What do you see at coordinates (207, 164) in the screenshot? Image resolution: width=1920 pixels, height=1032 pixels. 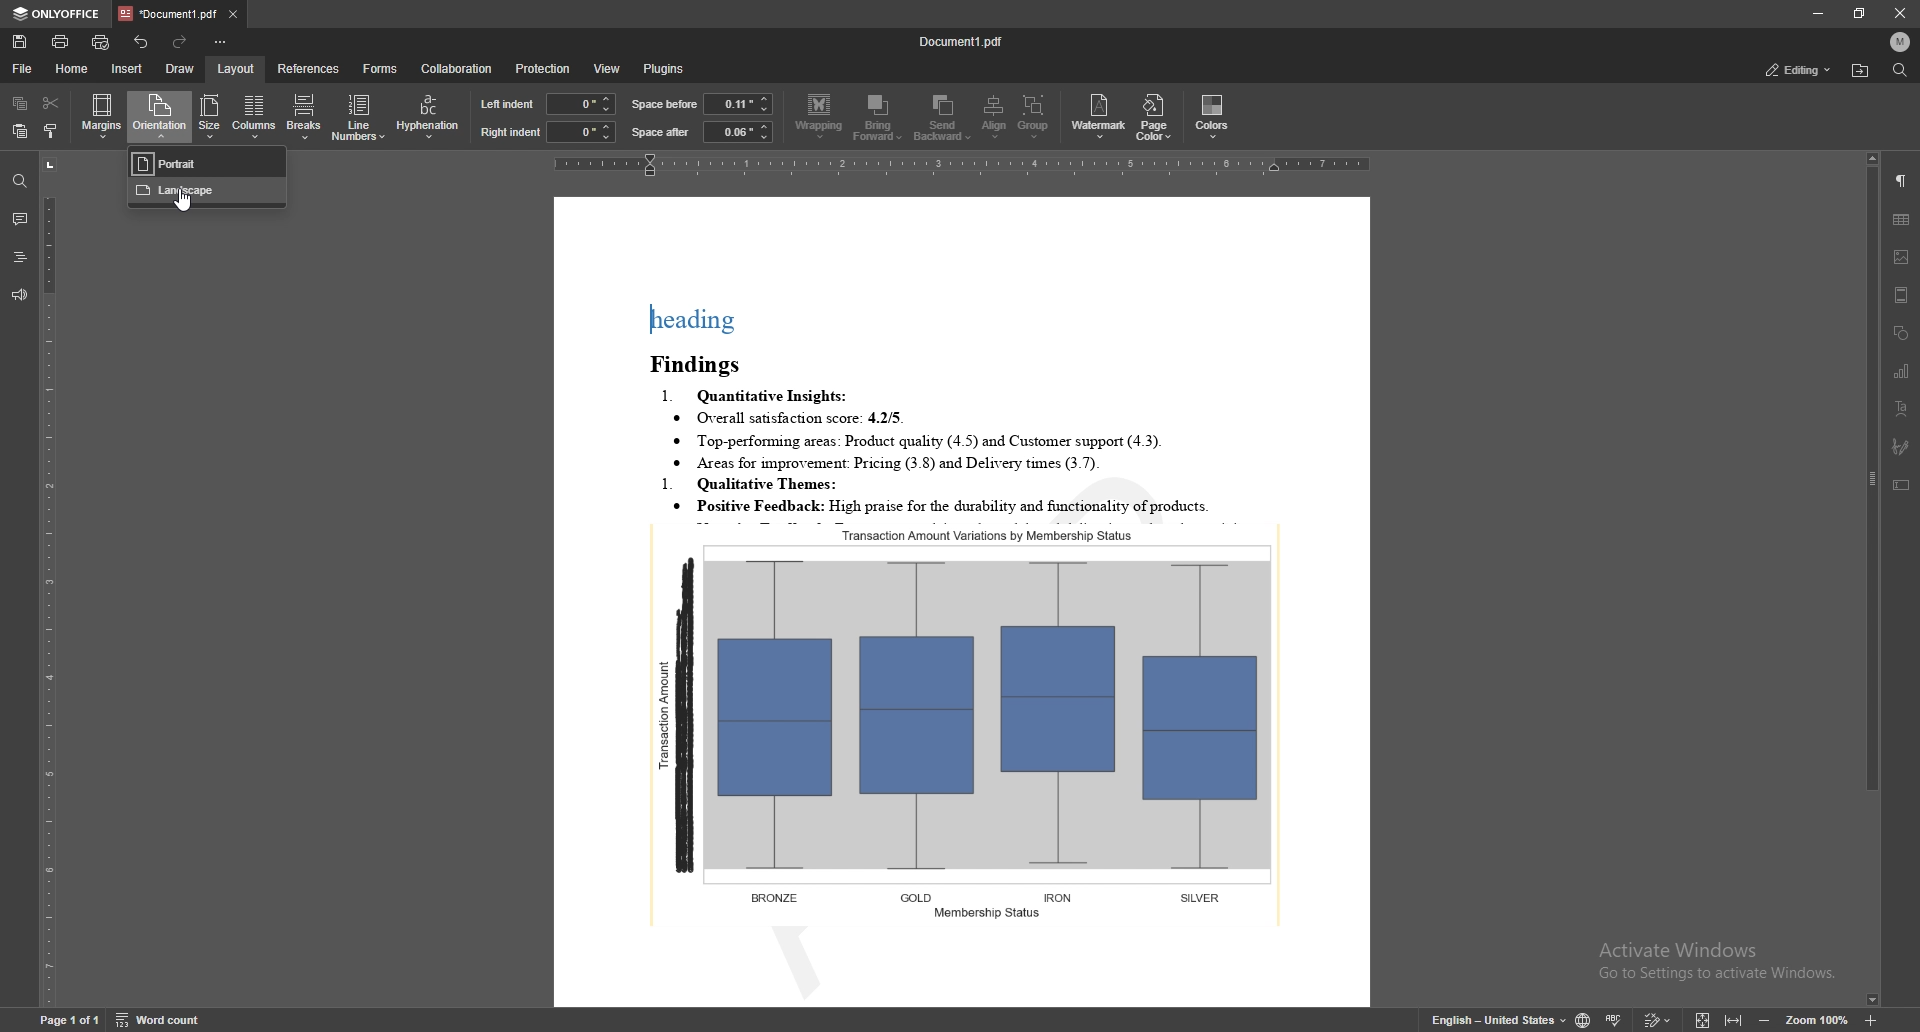 I see `portrait` at bounding box center [207, 164].